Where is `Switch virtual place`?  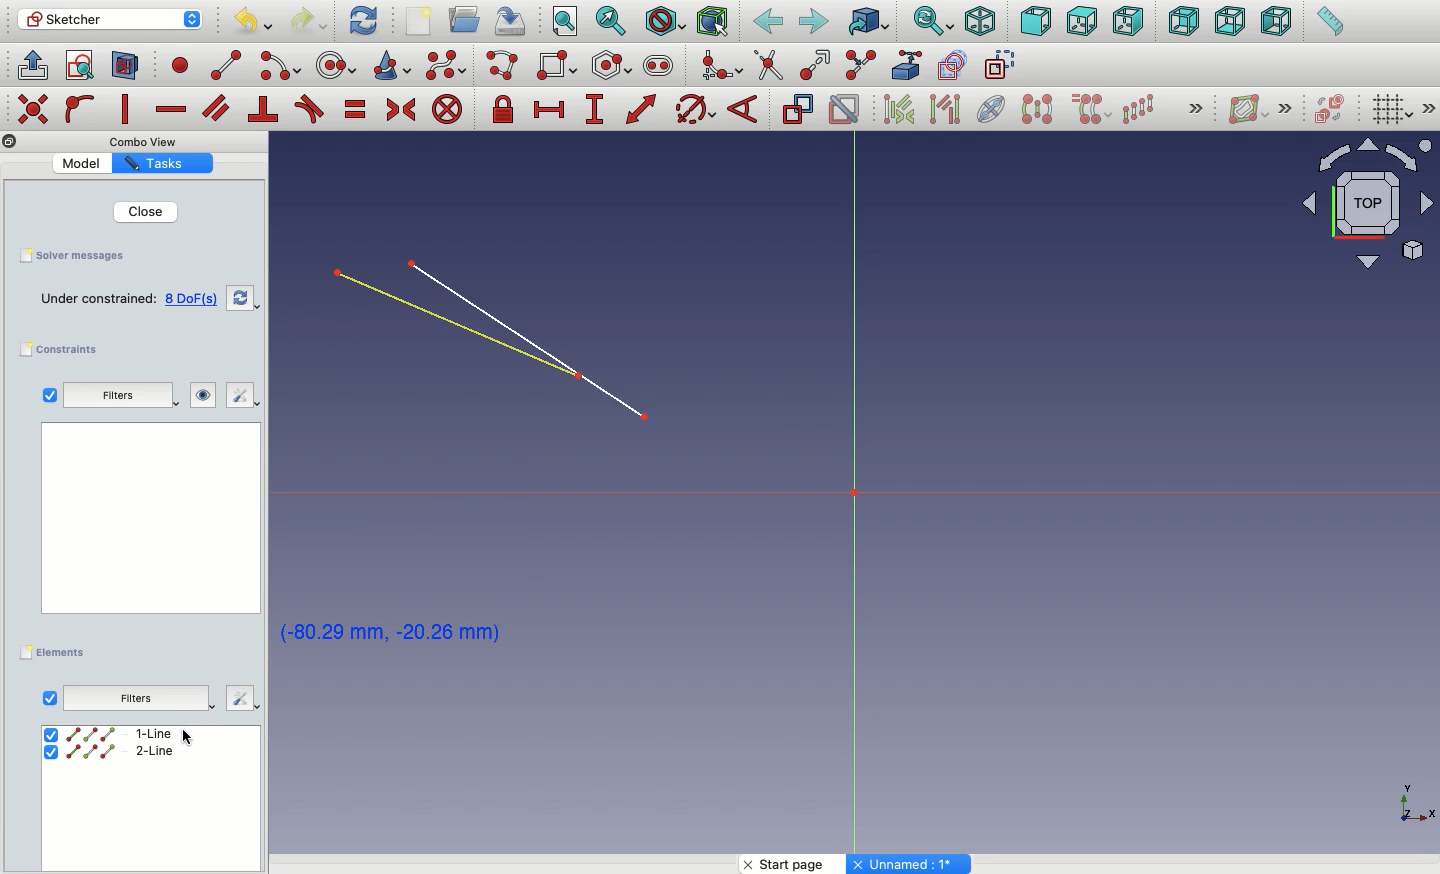 Switch virtual place is located at coordinates (1331, 109).